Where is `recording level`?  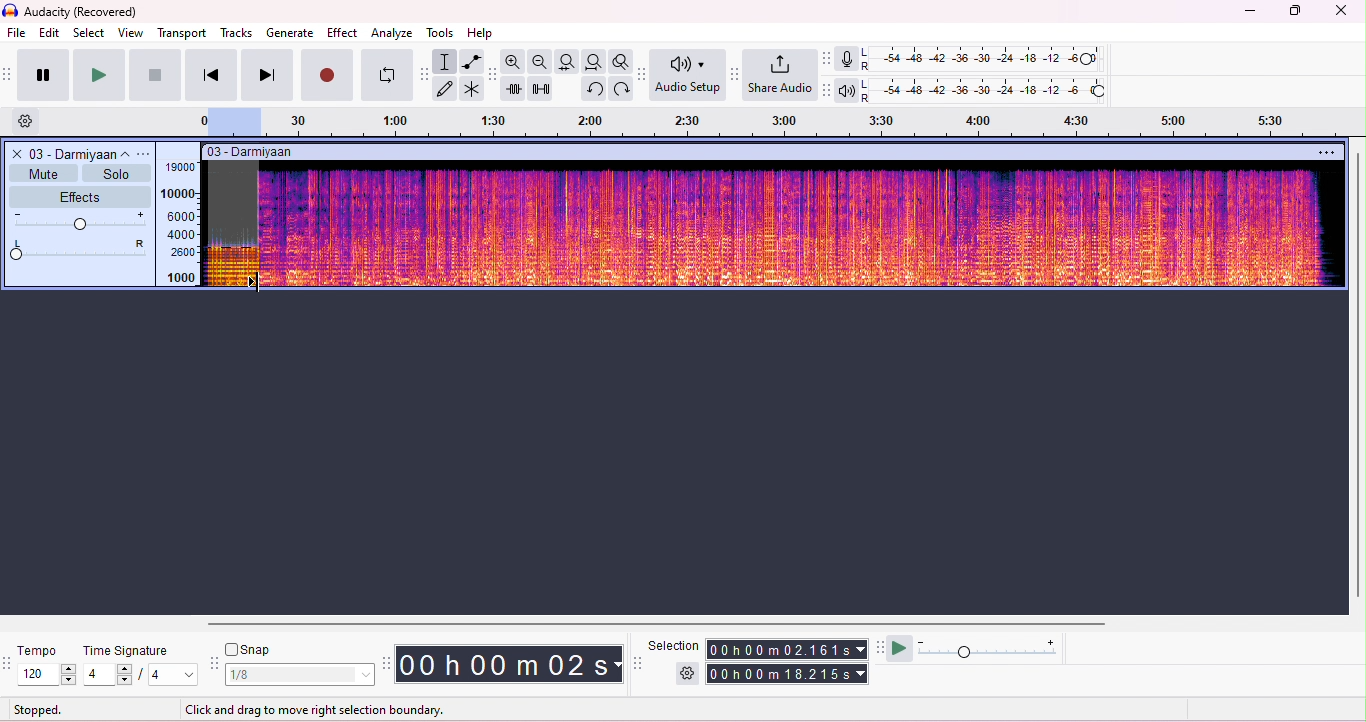 recording level is located at coordinates (987, 60).